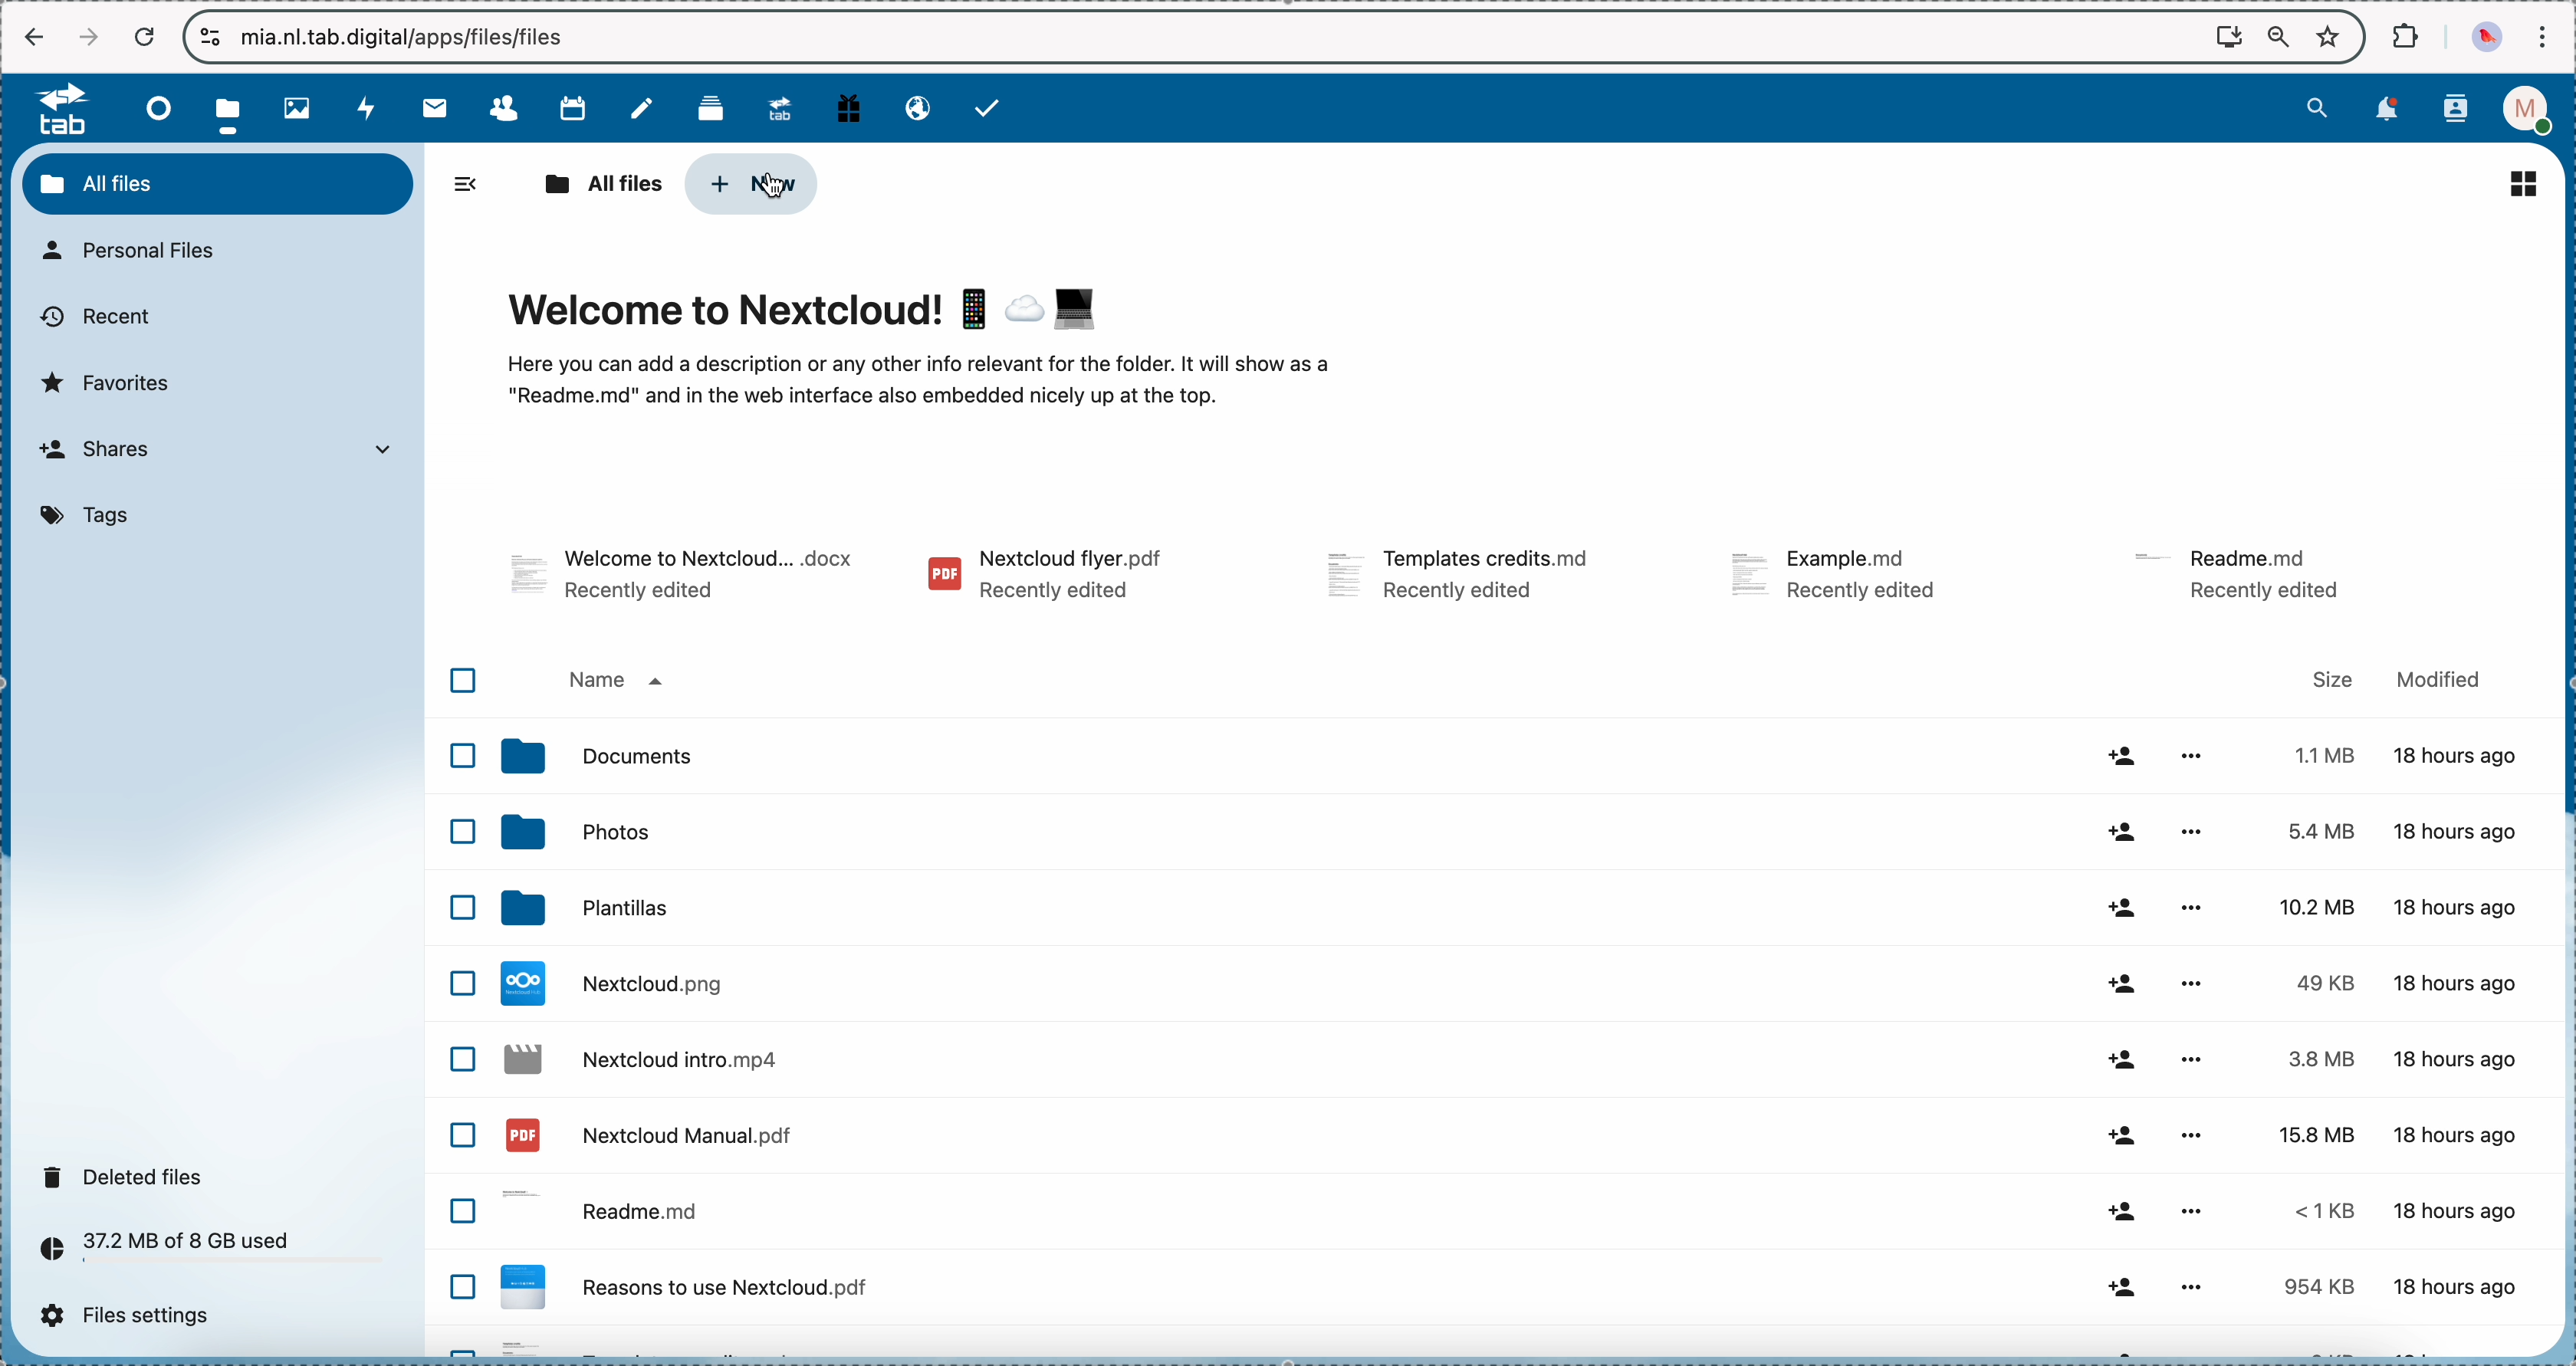  Describe the element at coordinates (1279, 1291) in the screenshot. I see `file` at that location.